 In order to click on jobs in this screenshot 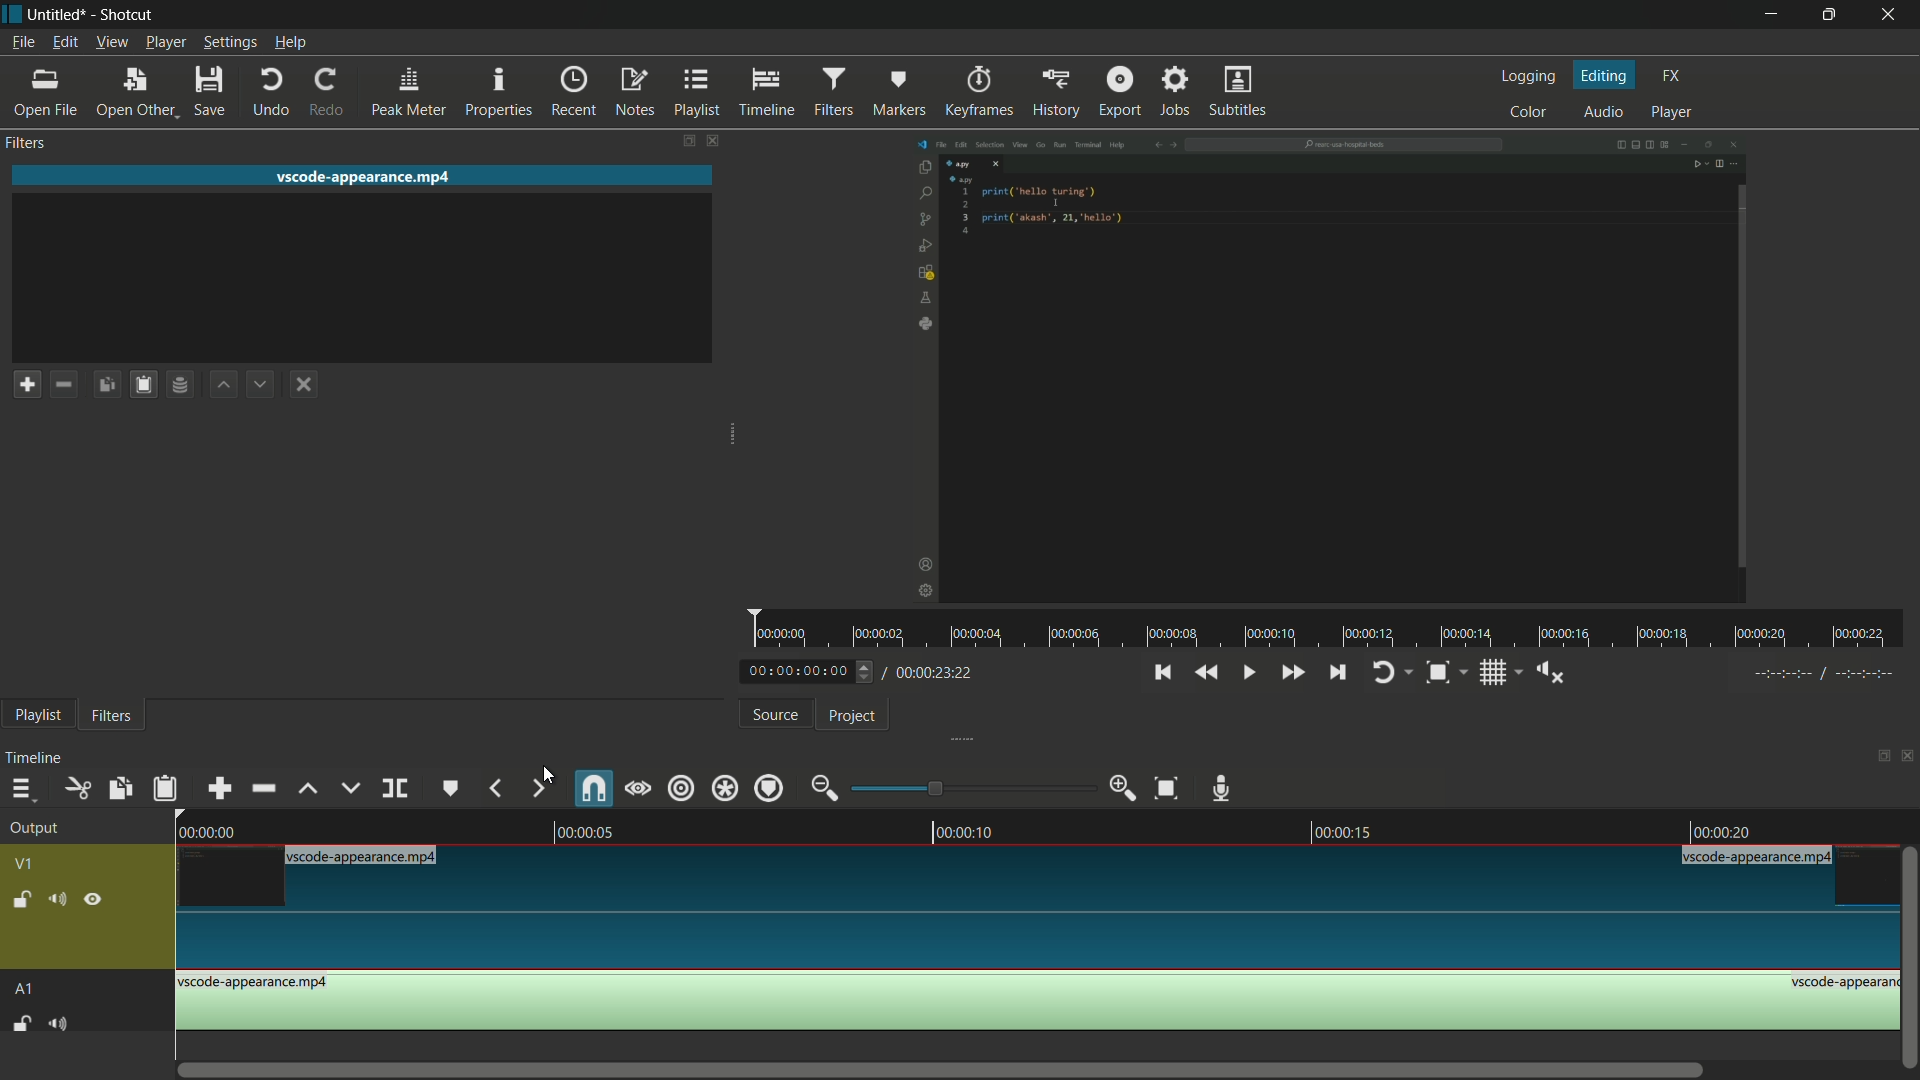, I will do `click(1177, 93)`.